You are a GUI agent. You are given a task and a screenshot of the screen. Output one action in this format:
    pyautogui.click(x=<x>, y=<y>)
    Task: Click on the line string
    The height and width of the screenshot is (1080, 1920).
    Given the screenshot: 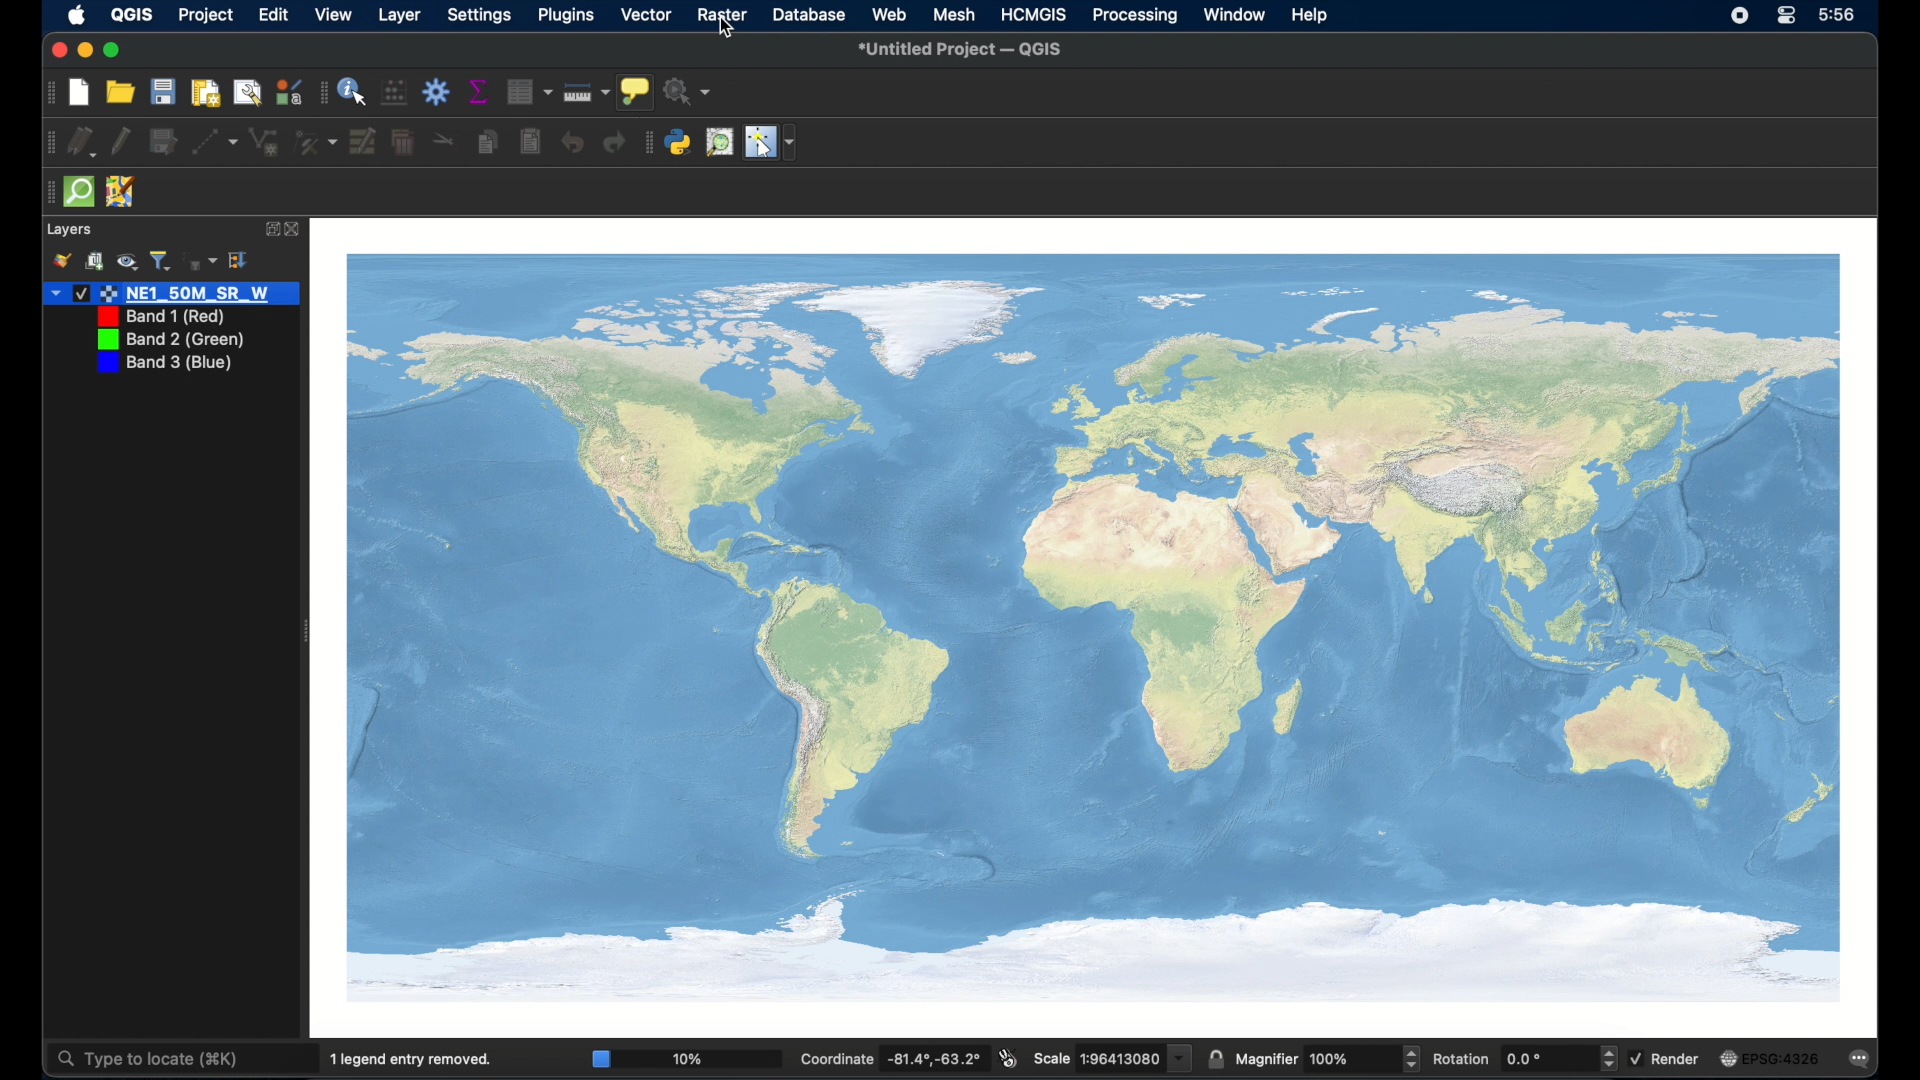 What is the action you would take?
    pyautogui.click(x=264, y=142)
    